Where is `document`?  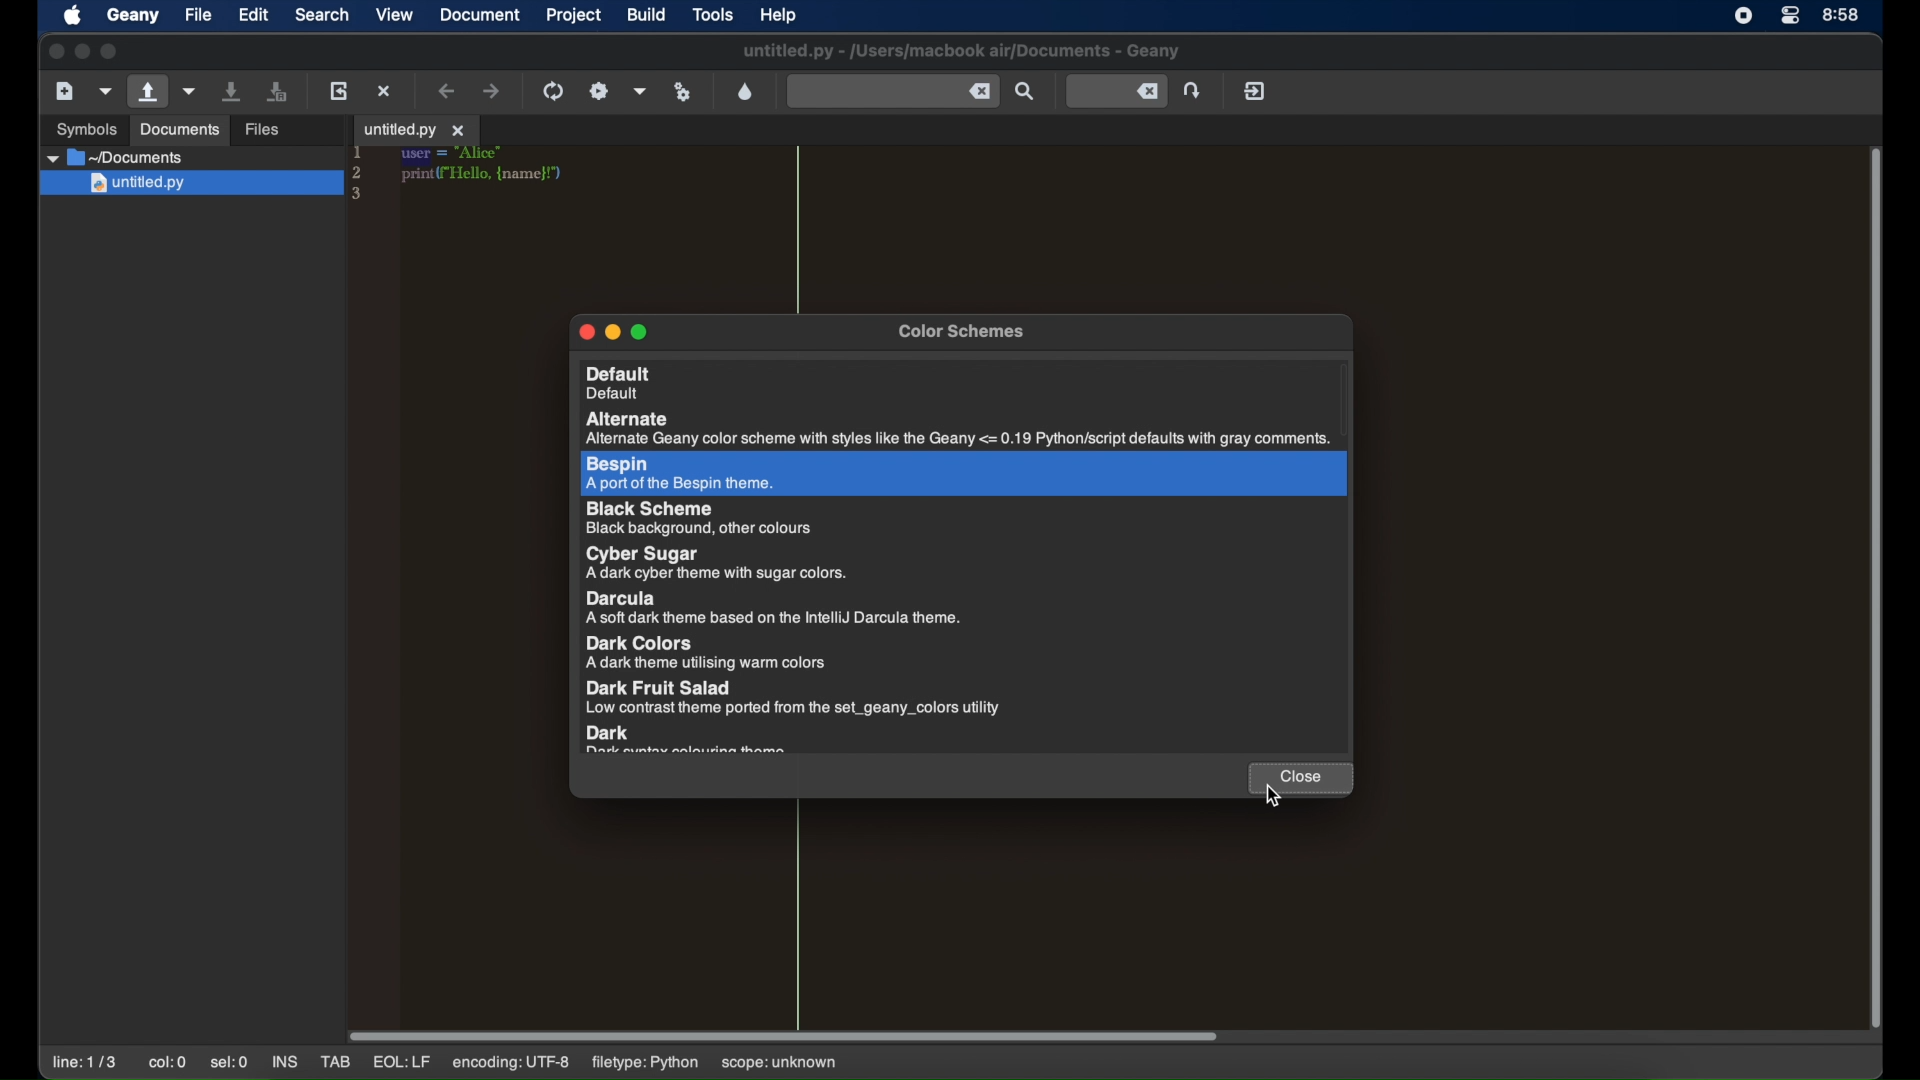
document is located at coordinates (481, 15).